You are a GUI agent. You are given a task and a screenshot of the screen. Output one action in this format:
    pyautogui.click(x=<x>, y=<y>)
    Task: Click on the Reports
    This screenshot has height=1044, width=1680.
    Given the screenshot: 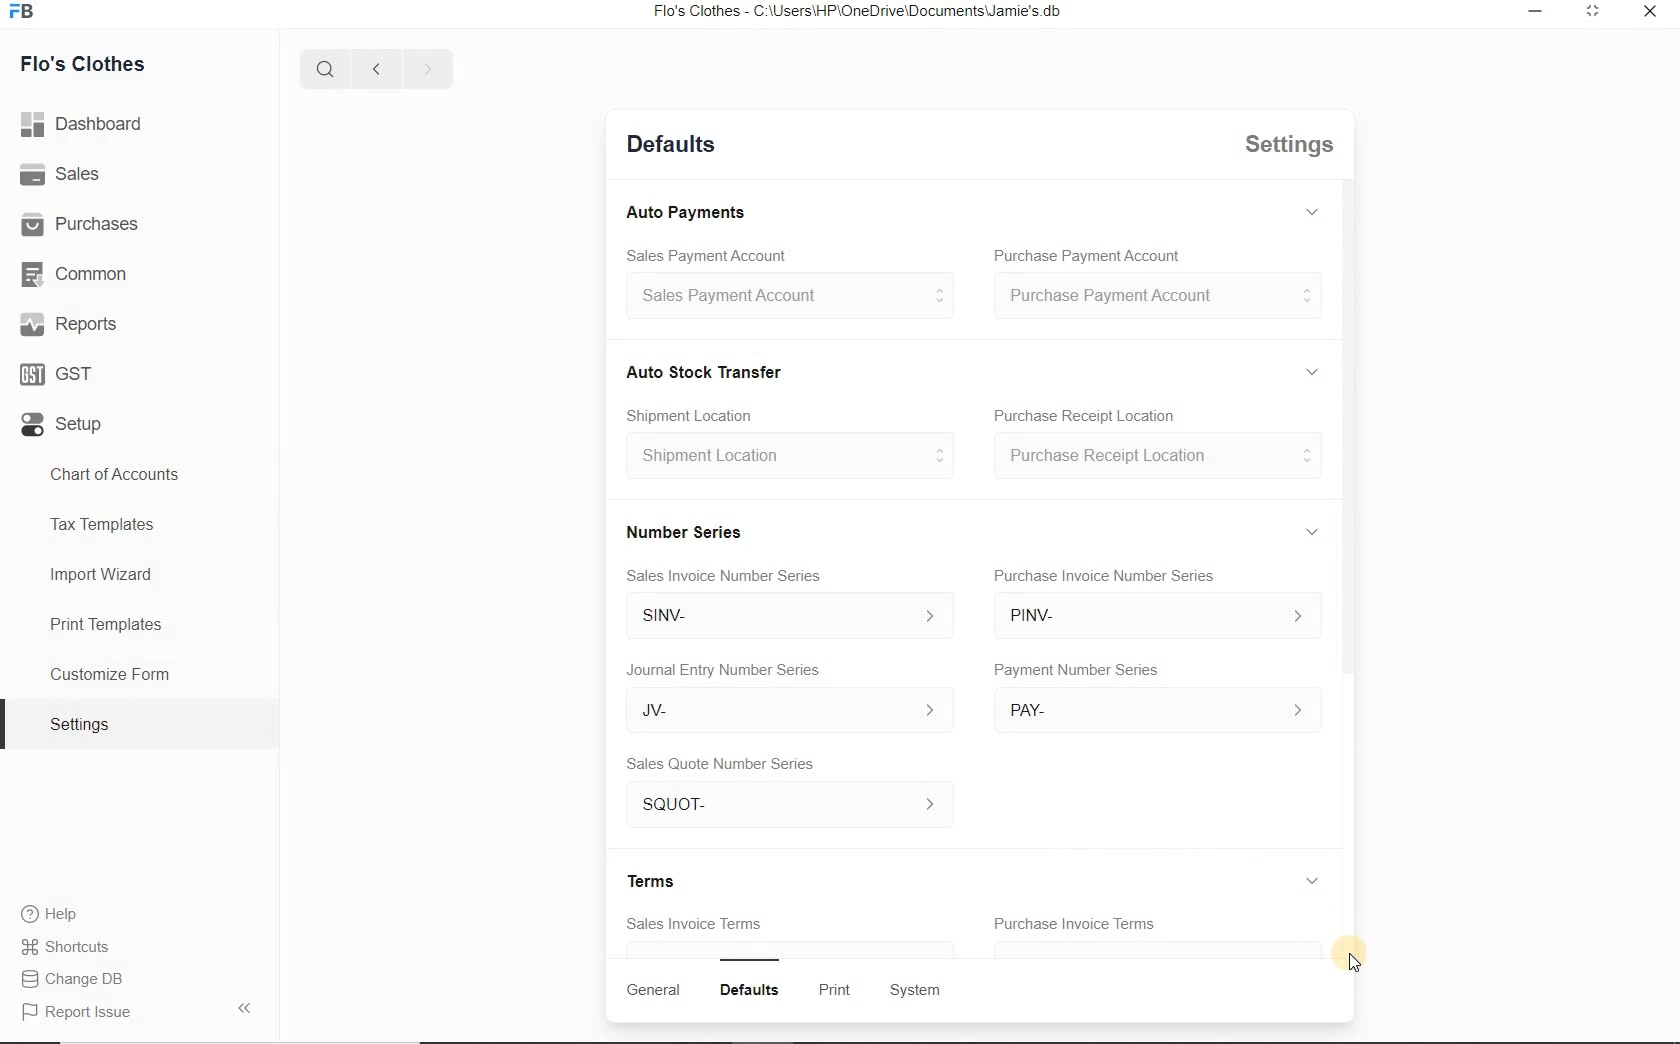 What is the action you would take?
    pyautogui.click(x=67, y=323)
    